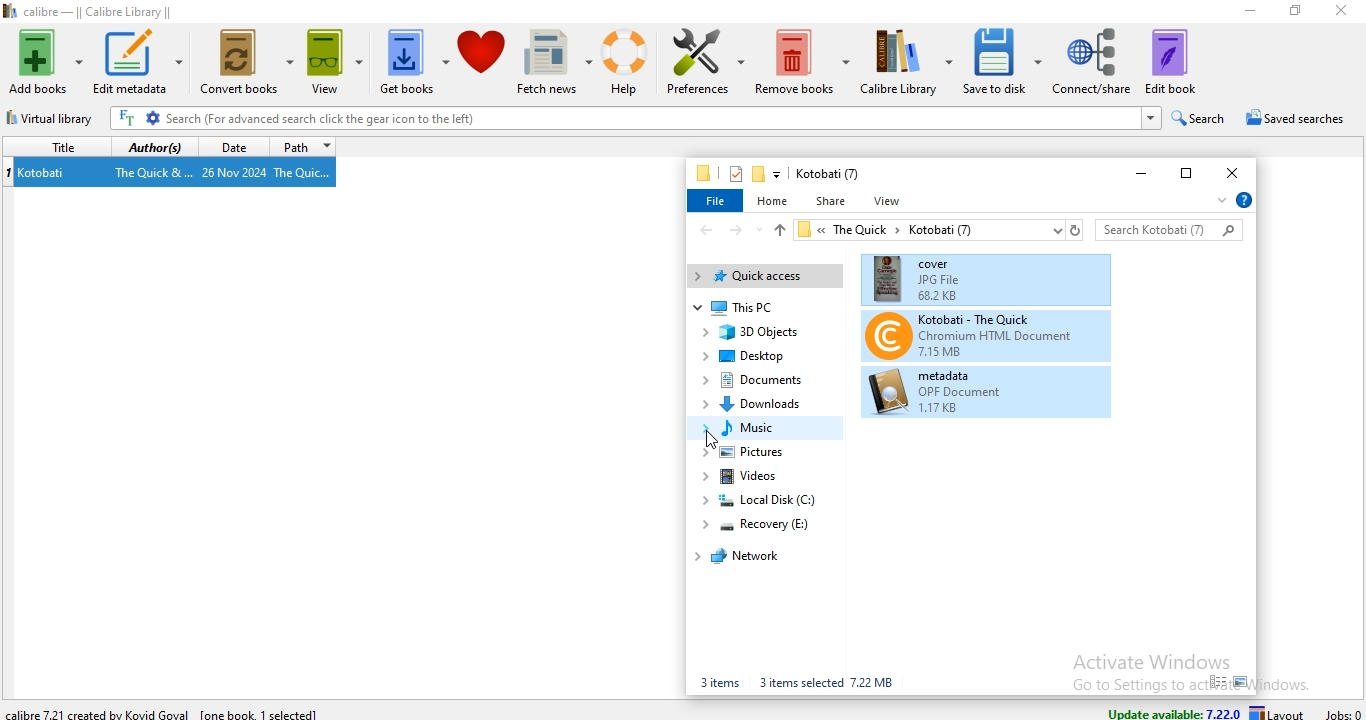 This screenshot has width=1366, height=720. What do you see at coordinates (752, 455) in the screenshot?
I see `pictures` at bounding box center [752, 455].